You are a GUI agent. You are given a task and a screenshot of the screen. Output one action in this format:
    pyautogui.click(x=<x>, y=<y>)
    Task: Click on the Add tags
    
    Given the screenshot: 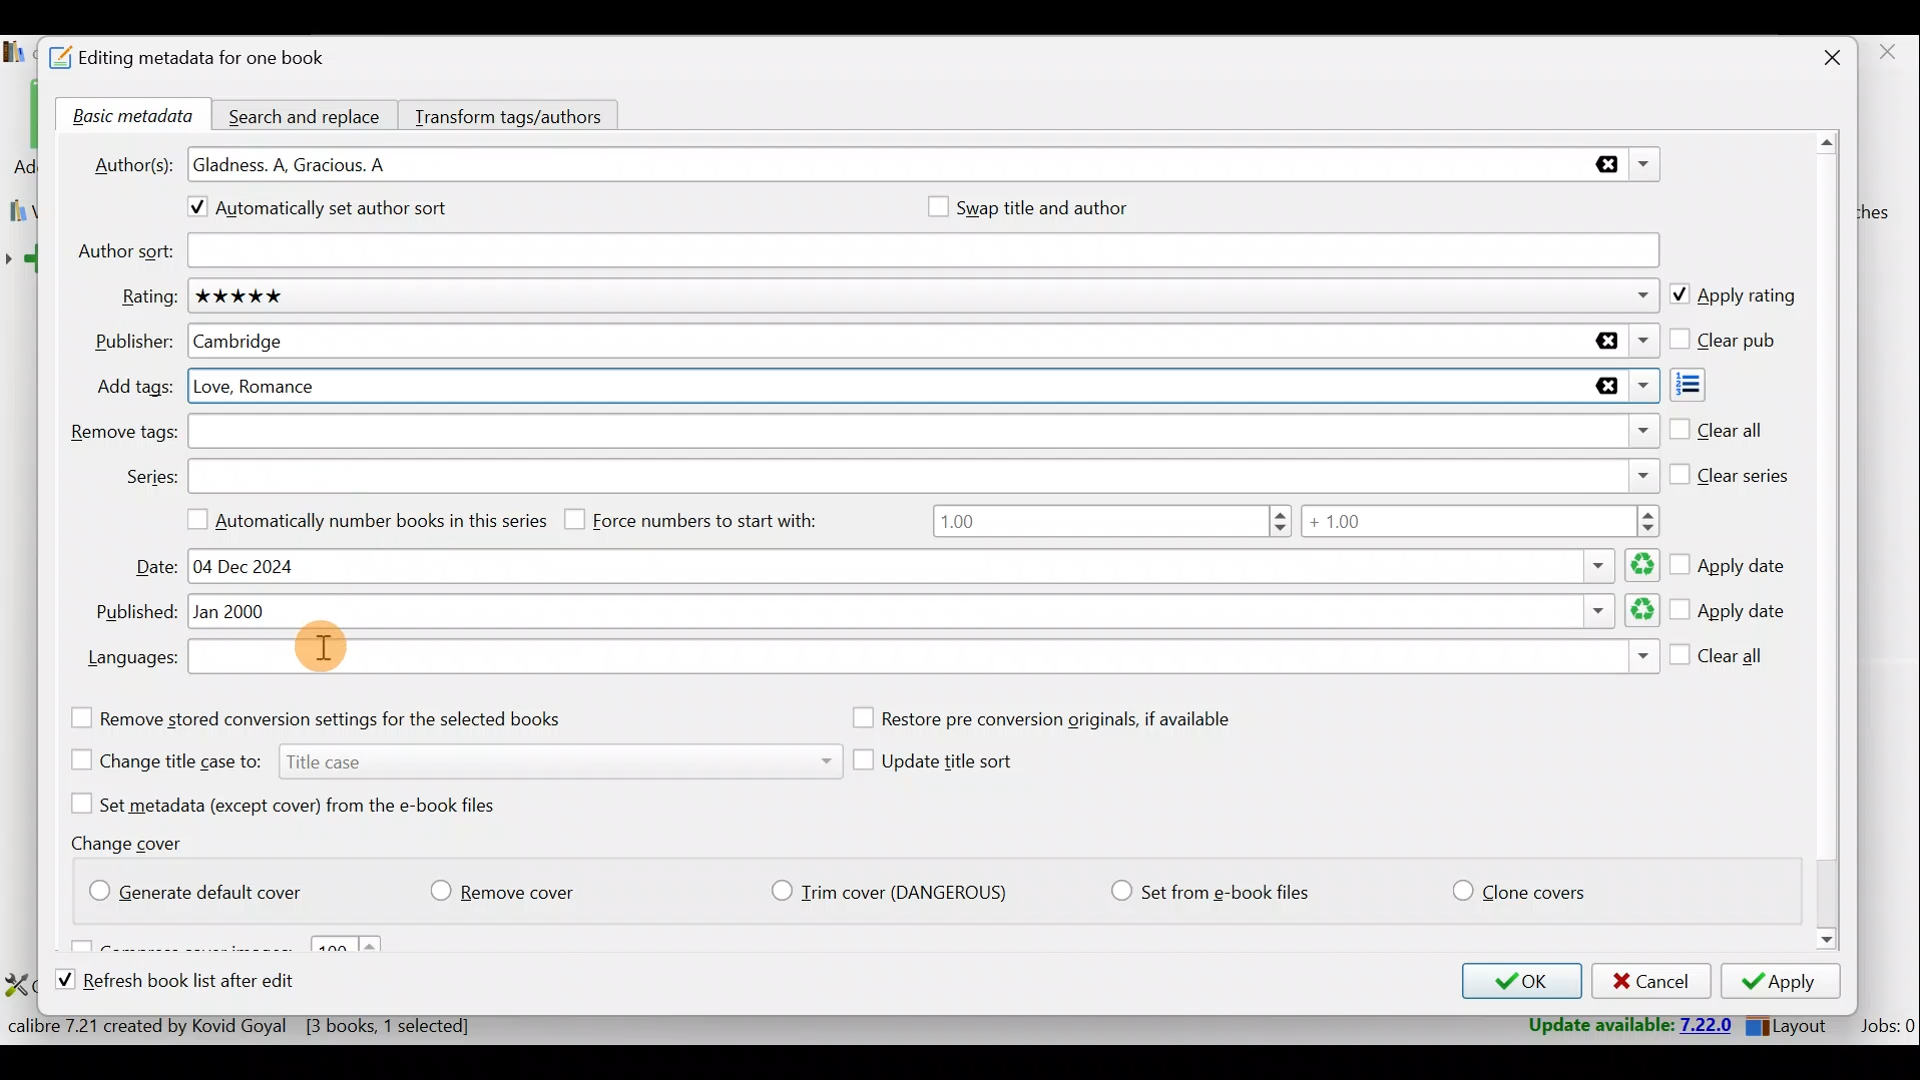 What is the action you would take?
    pyautogui.click(x=1706, y=385)
    